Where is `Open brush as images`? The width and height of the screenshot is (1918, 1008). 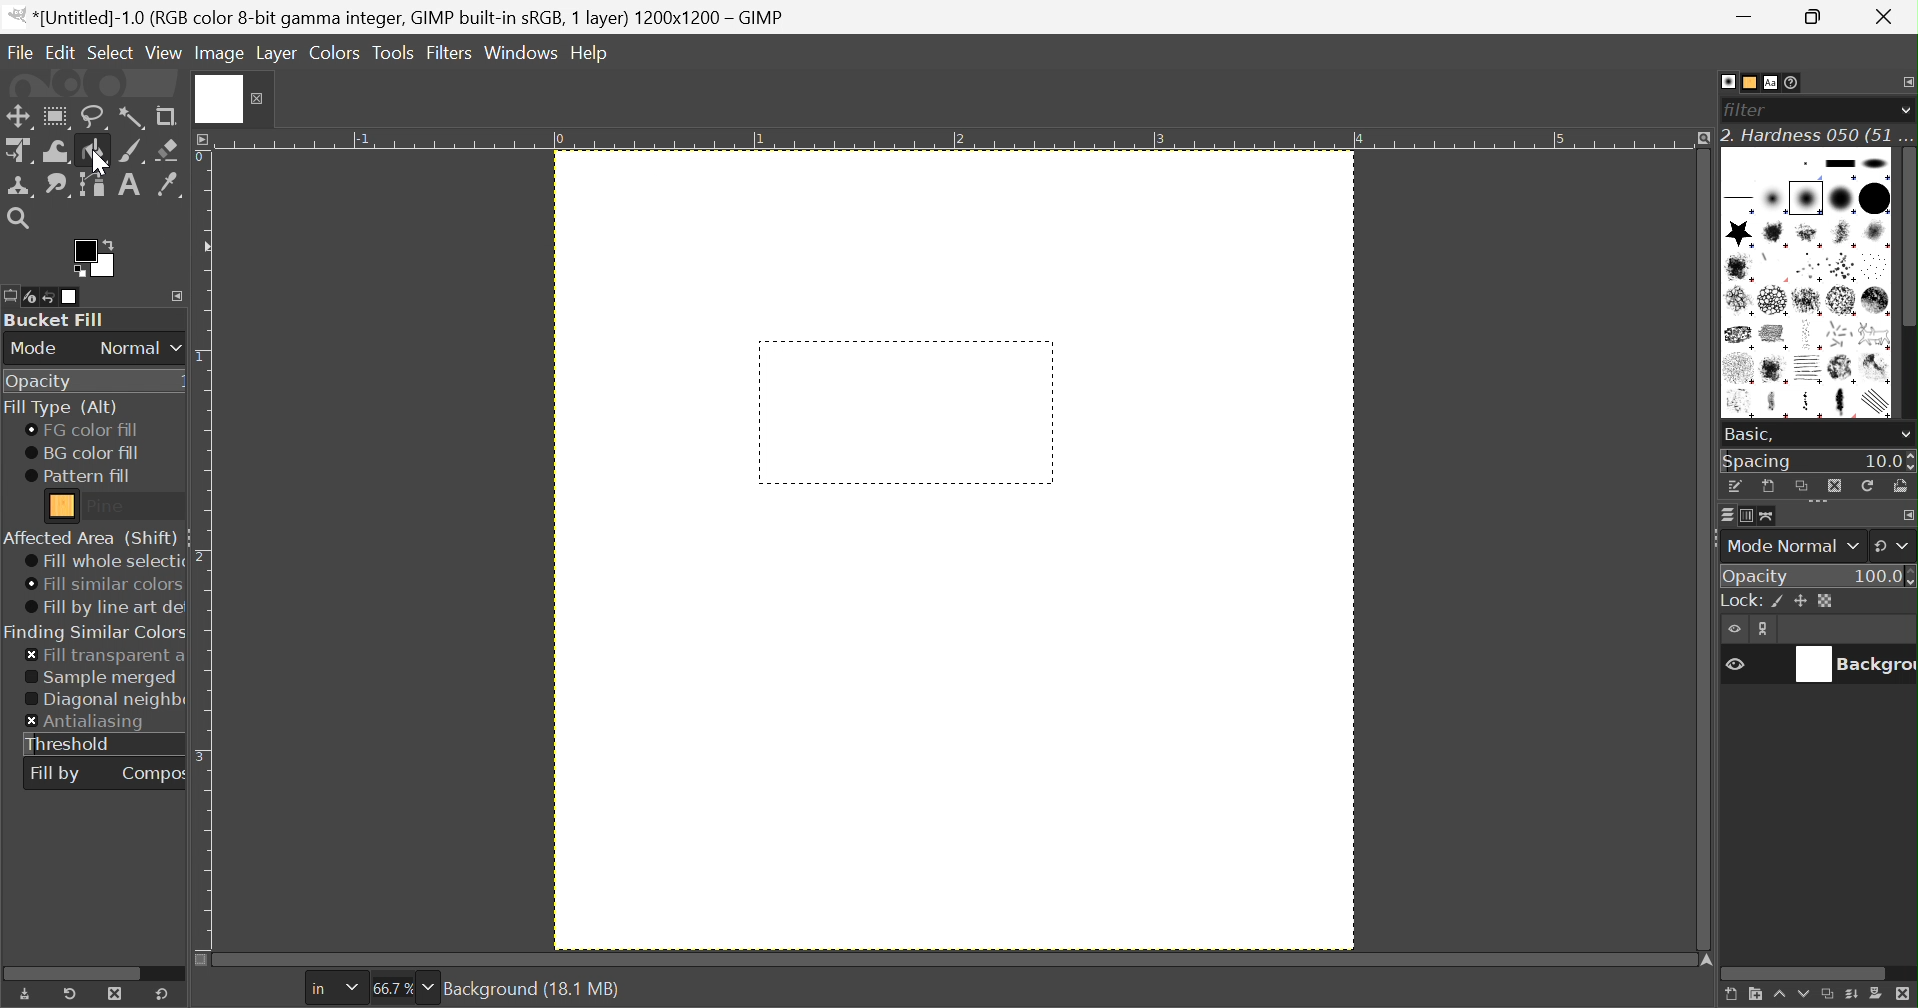 Open brush as images is located at coordinates (1900, 485).